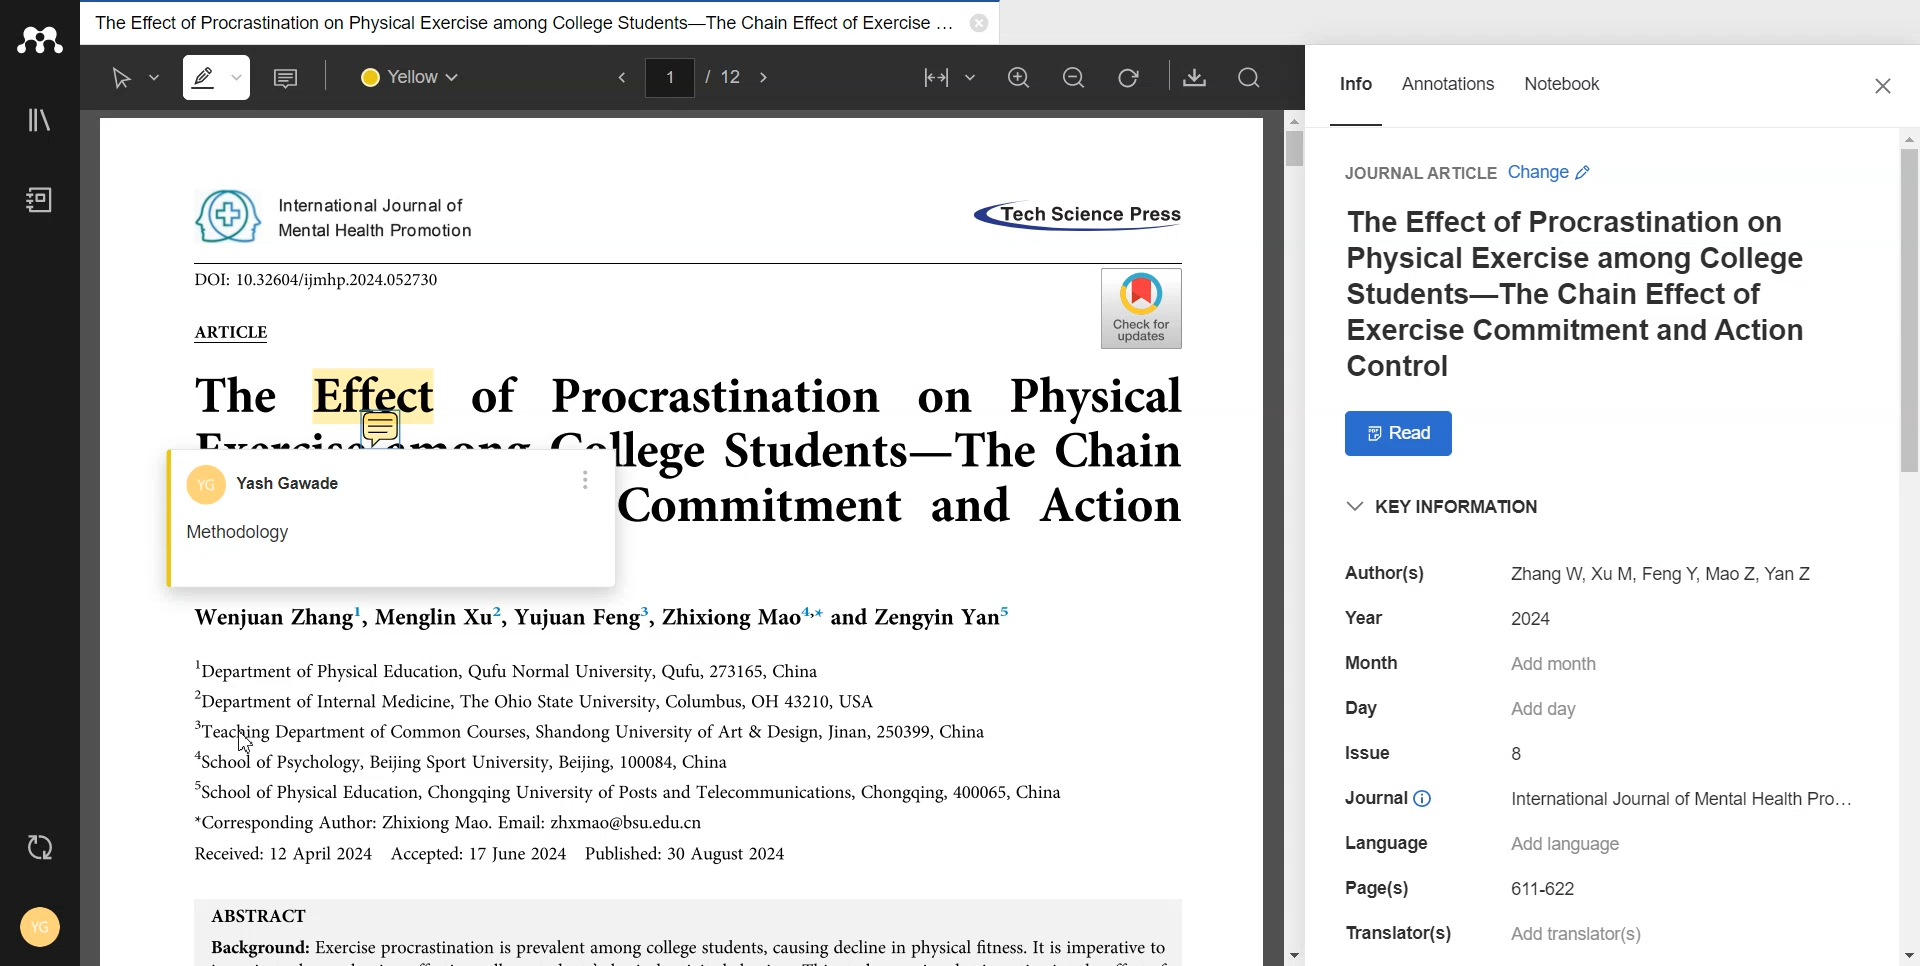  What do you see at coordinates (1138, 308) in the screenshot?
I see `Check for updates` at bounding box center [1138, 308].